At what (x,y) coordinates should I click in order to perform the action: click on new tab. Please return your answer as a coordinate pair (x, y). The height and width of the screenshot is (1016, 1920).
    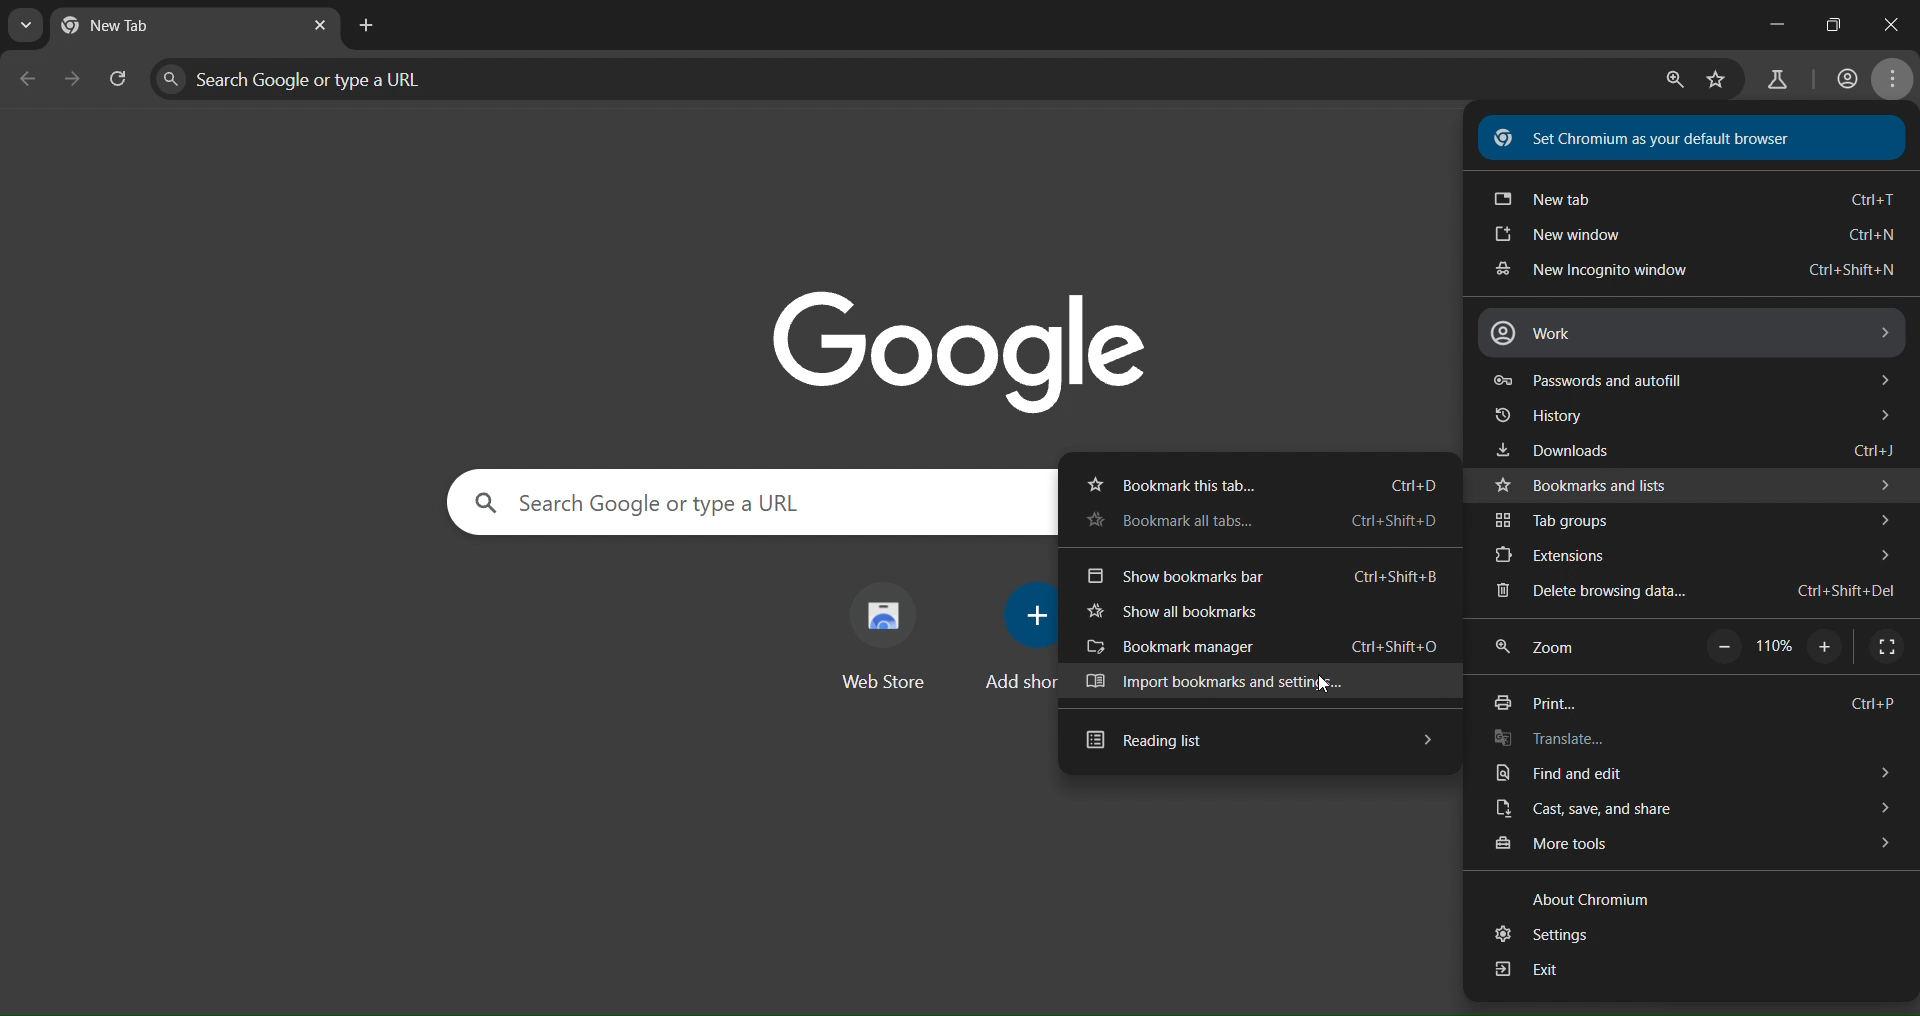
    Looking at the image, I should click on (1693, 200).